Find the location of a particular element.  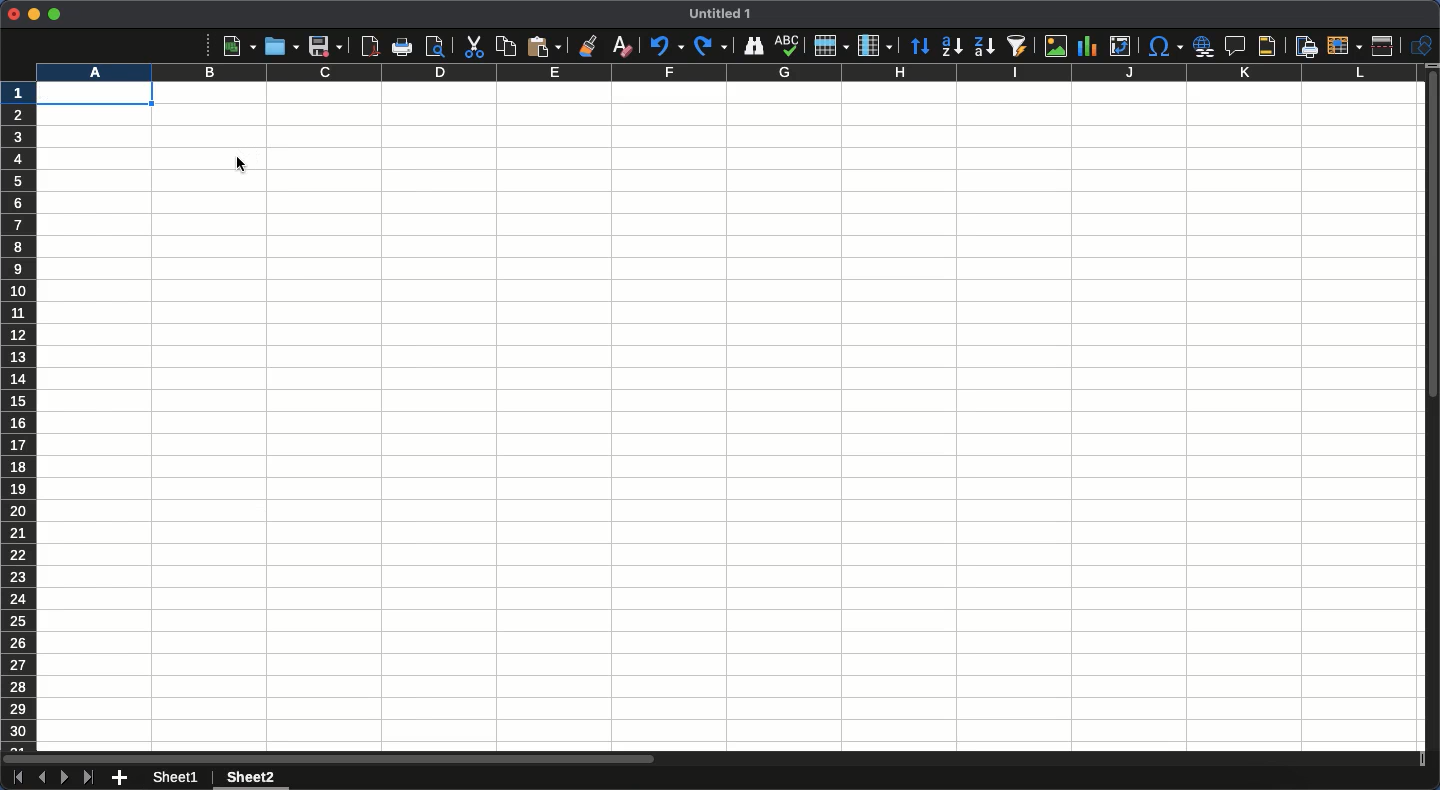

New is located at coordinates (239, 45).